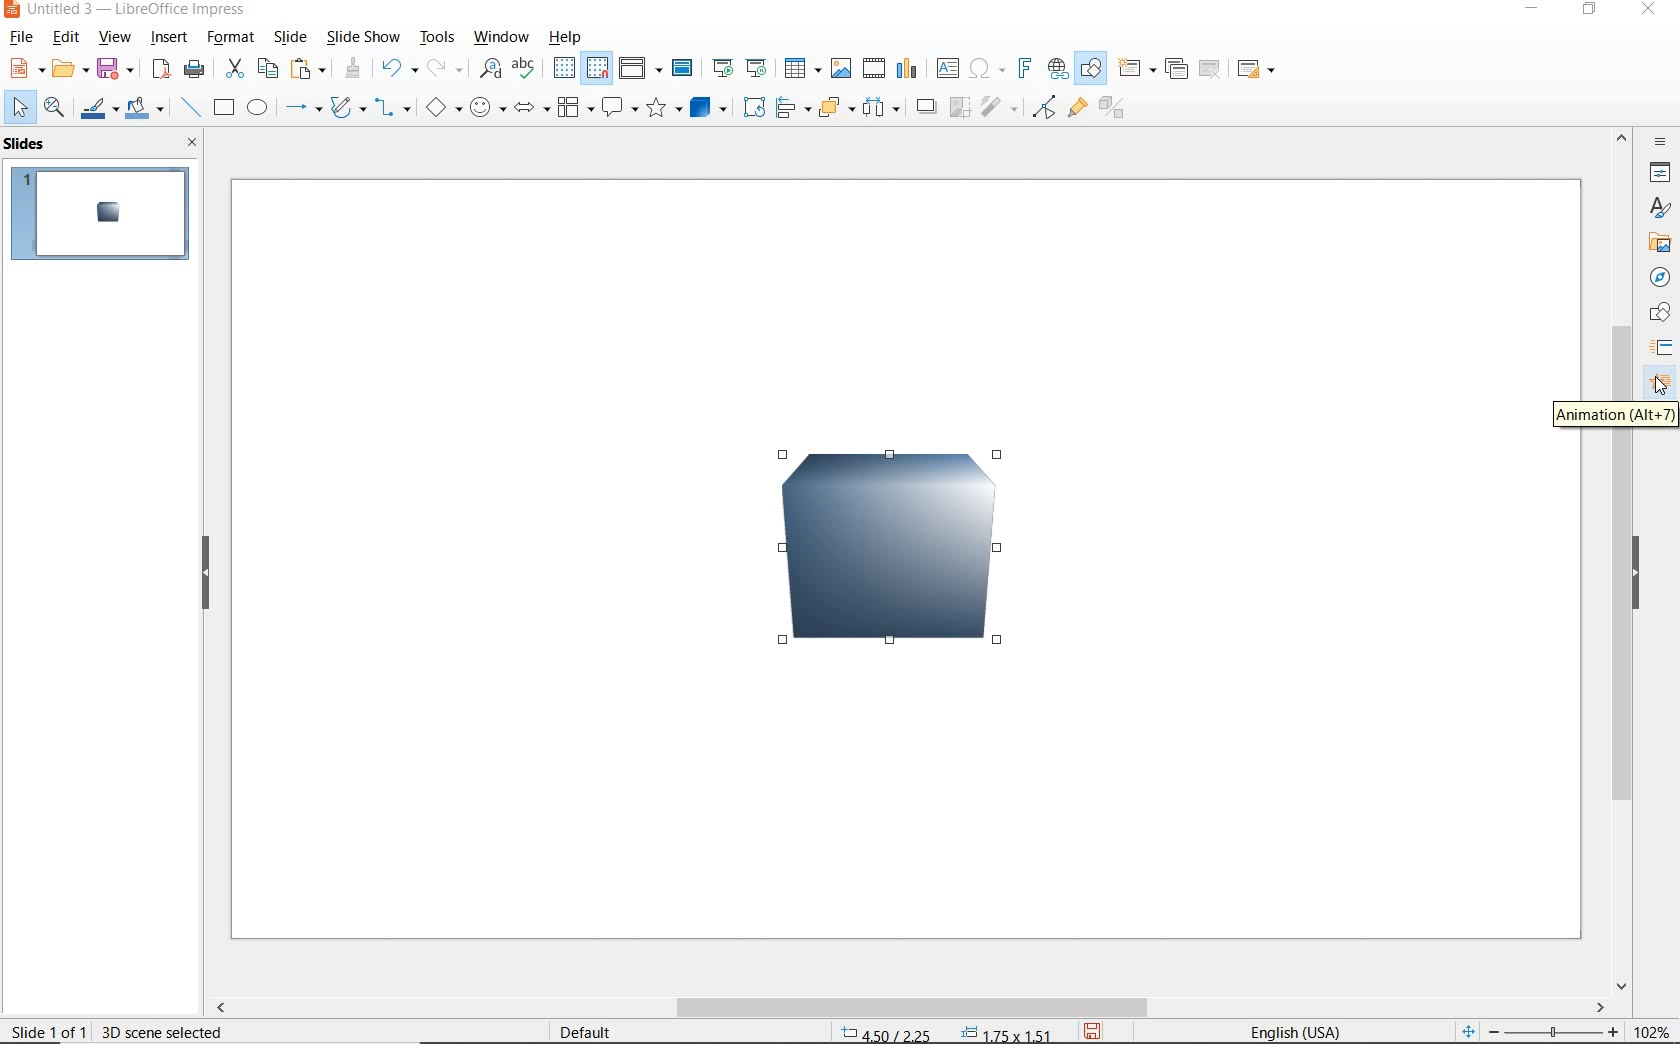 The width and height of the screenshot is (1680, 1044). Describe the element at coordinates (1662, 348) in the screenshot. I see `SLIDE TRANSITION` at that location.